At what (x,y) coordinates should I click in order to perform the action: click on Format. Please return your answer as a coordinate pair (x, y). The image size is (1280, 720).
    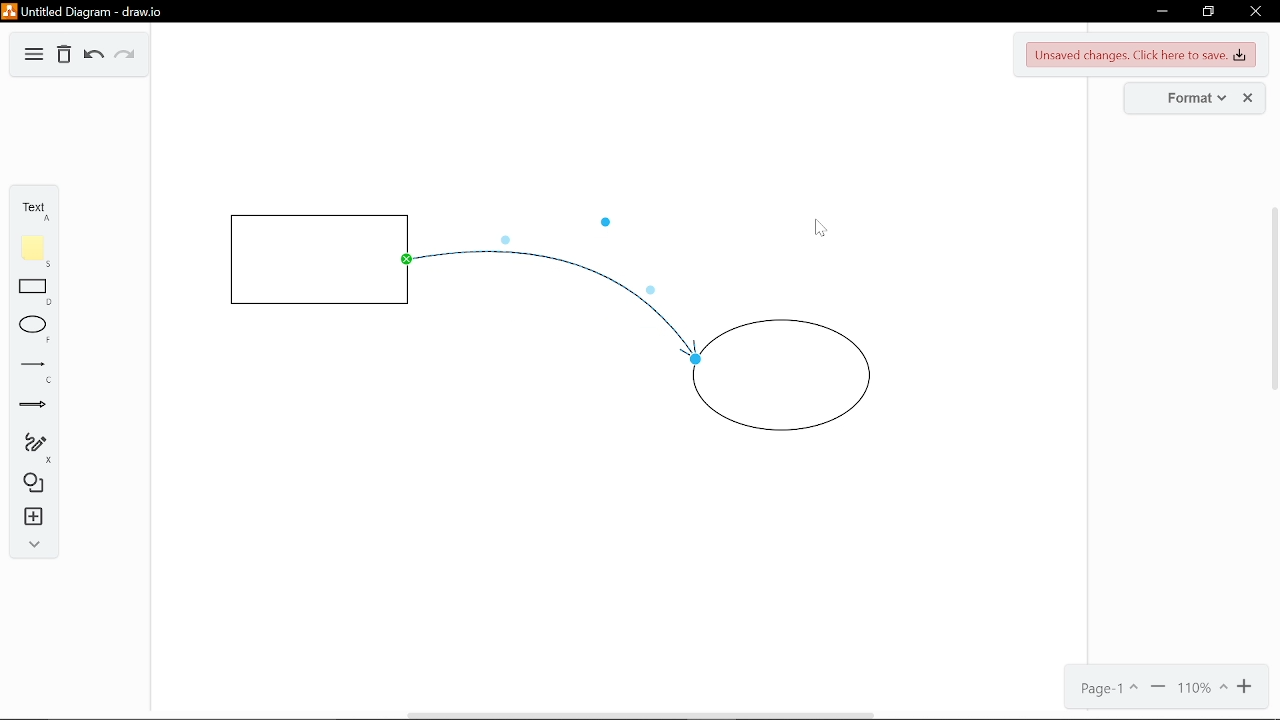
    Looking at the image, I should click on (1194, 97).